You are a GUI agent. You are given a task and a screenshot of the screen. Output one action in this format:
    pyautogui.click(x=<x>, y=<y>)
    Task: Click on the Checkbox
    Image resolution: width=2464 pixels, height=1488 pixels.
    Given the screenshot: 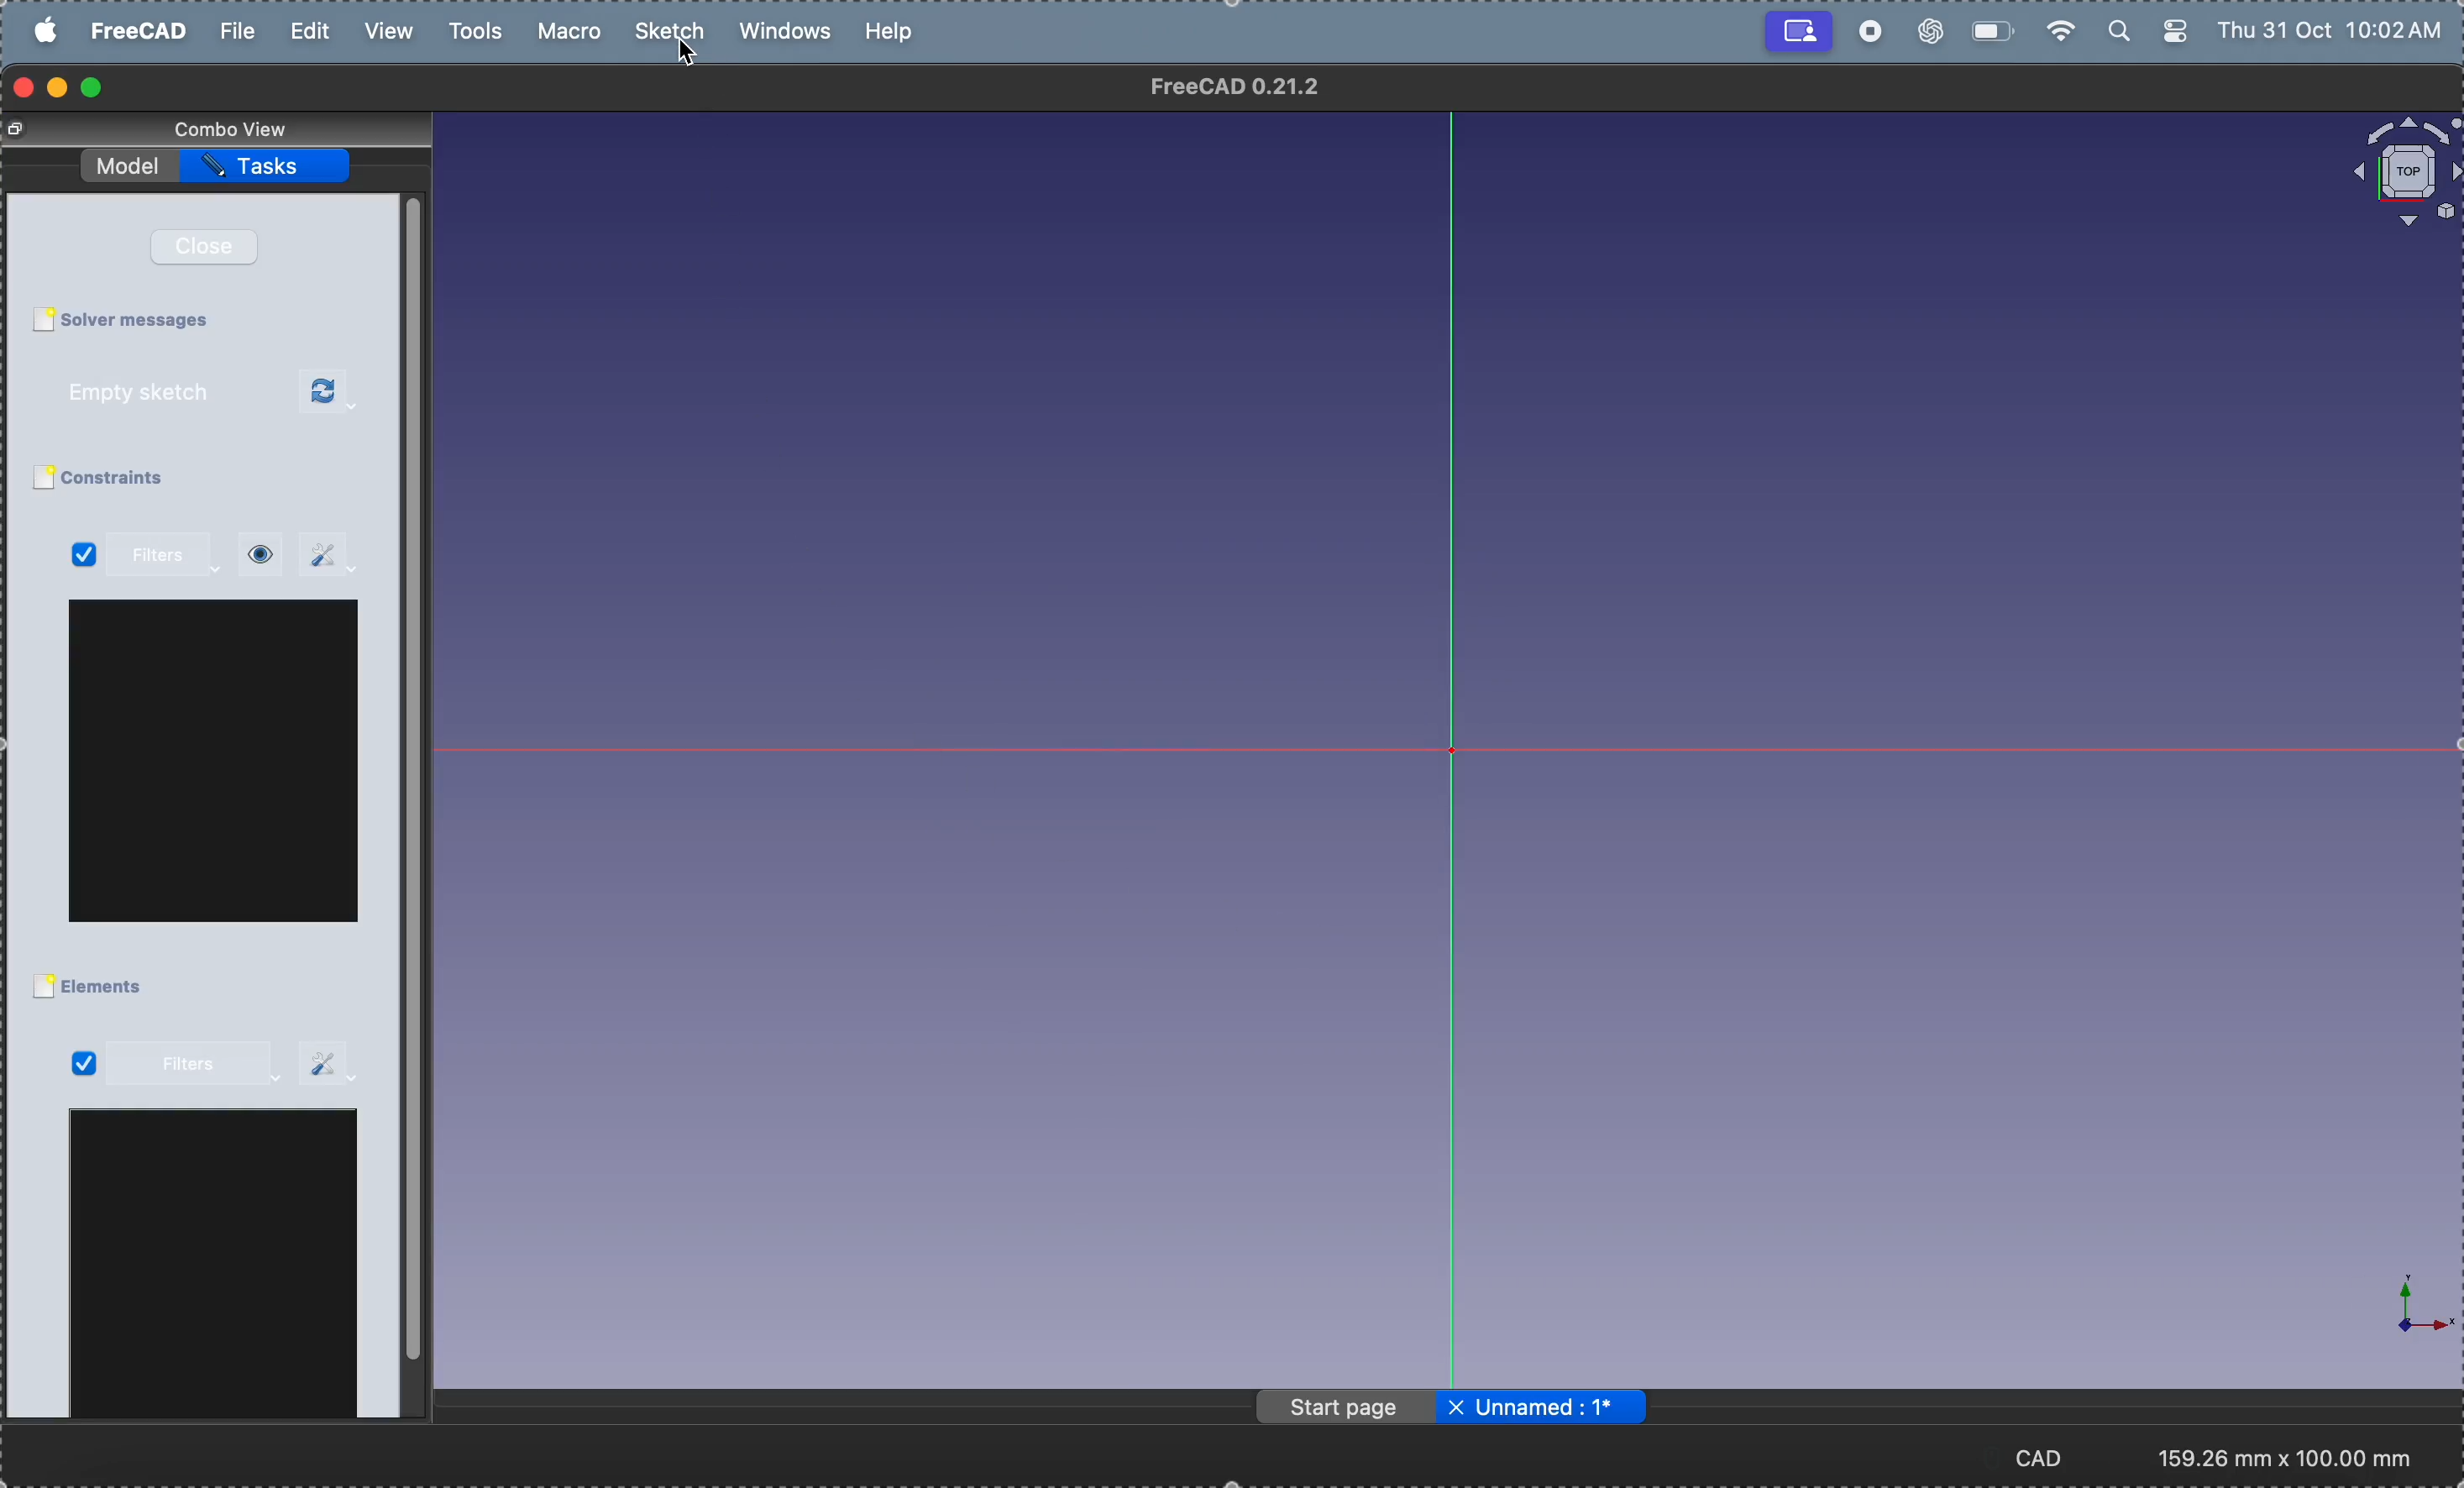 What is the action you would take?
    pyautogui.click(x=42, y=988)
    